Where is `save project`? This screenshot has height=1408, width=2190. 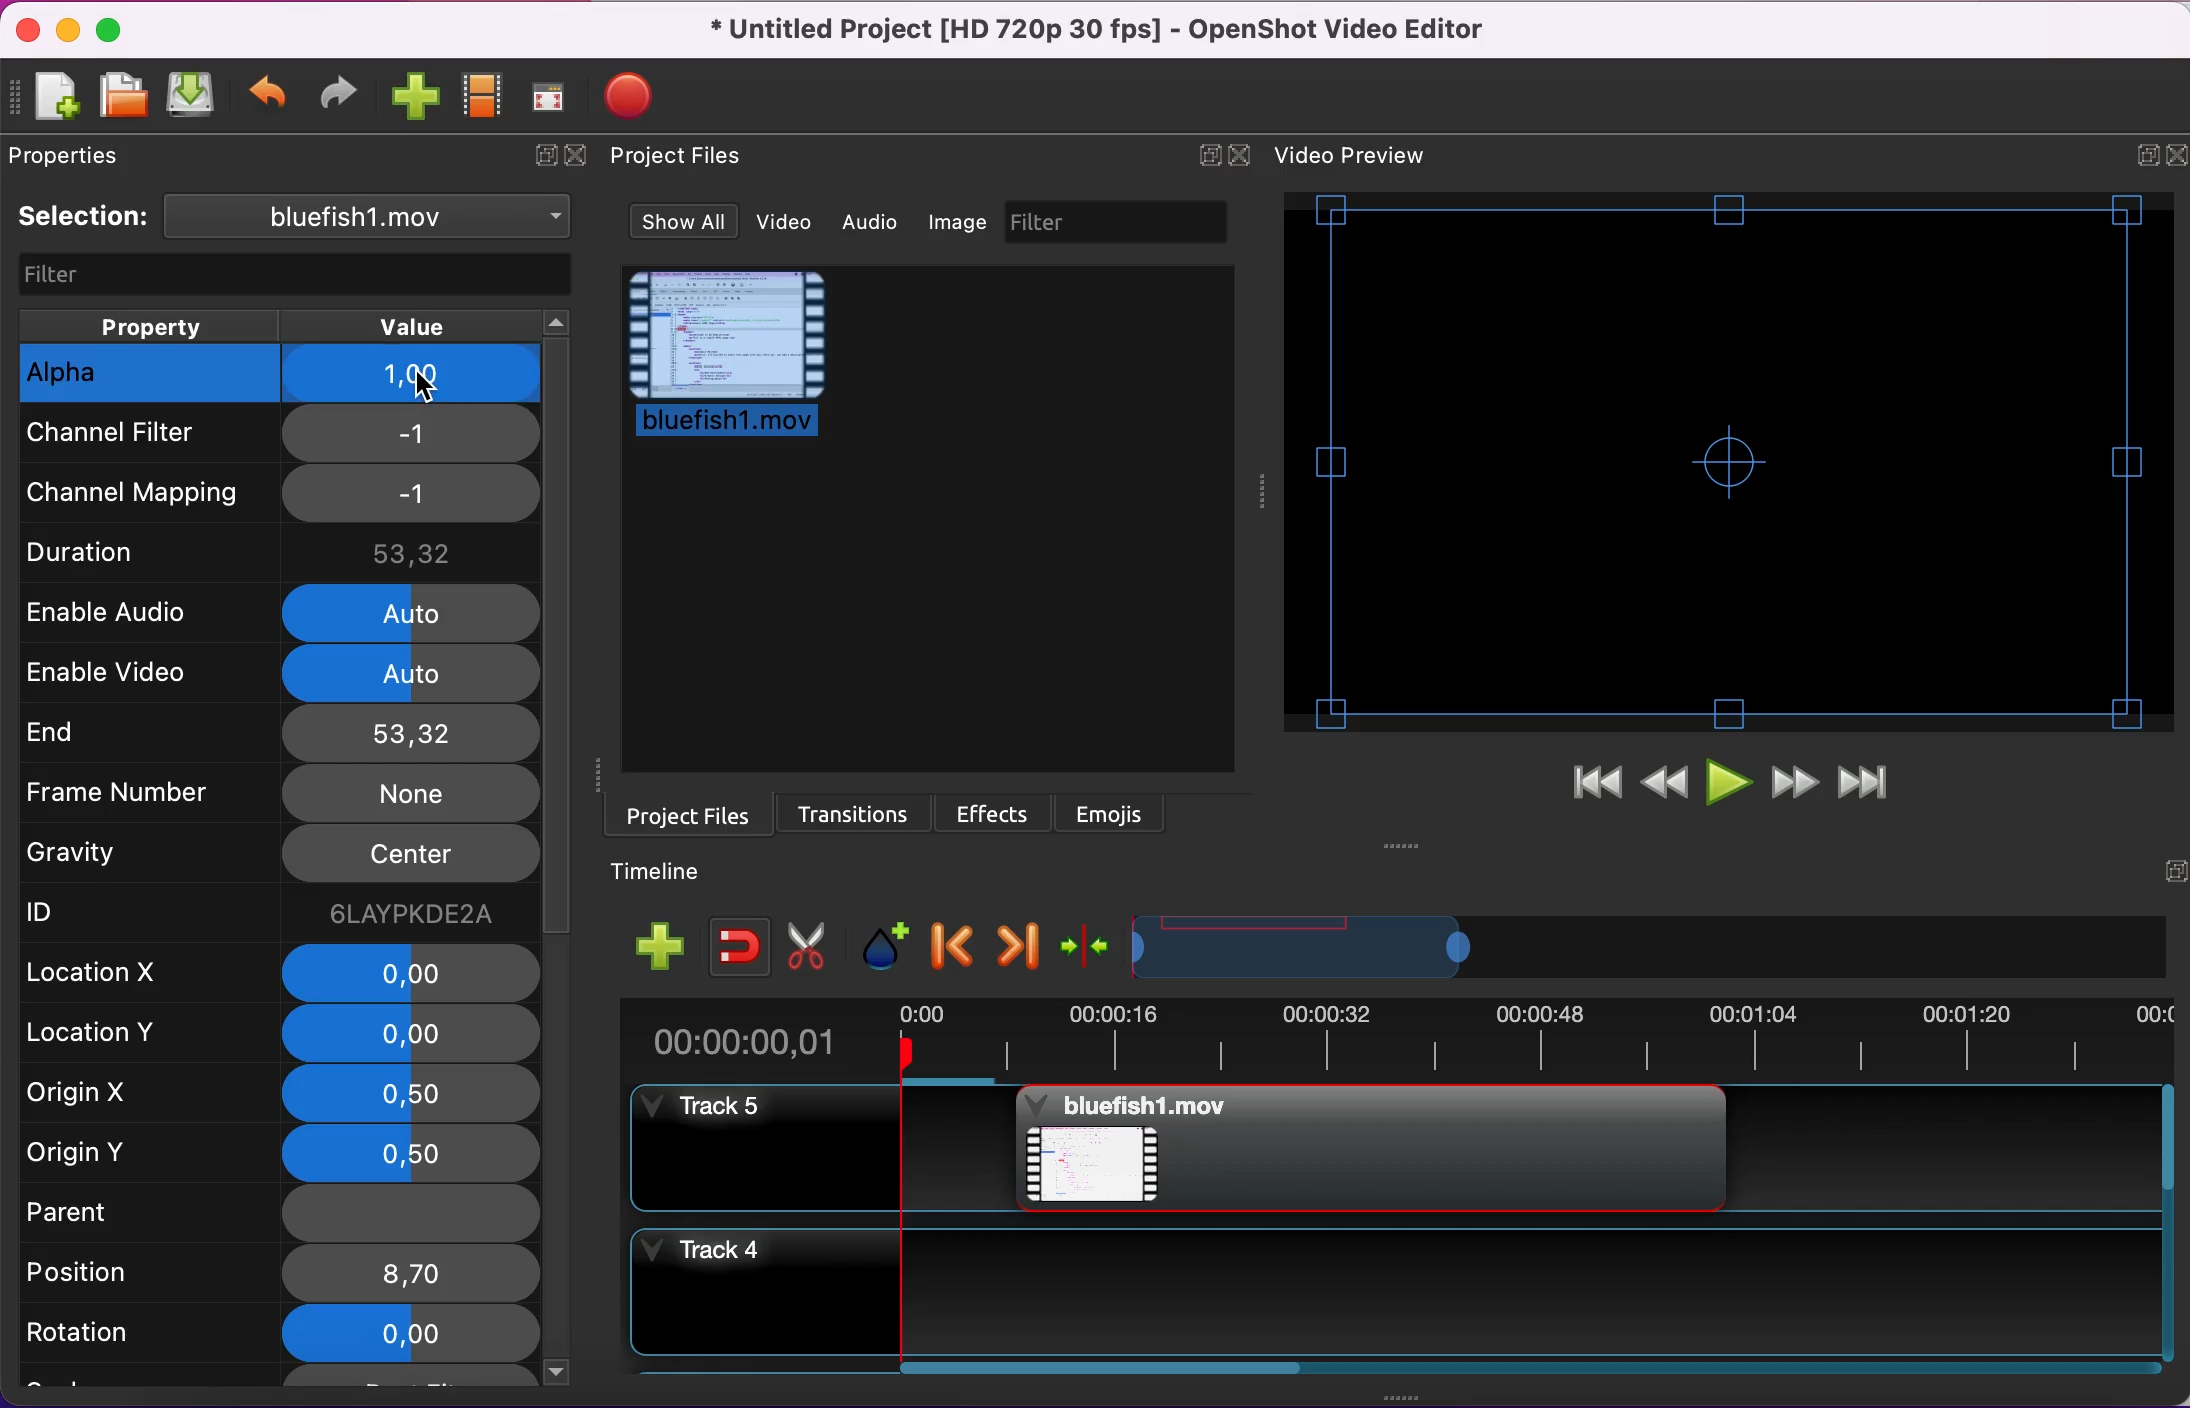 save project is located at coordinates (194, 96).